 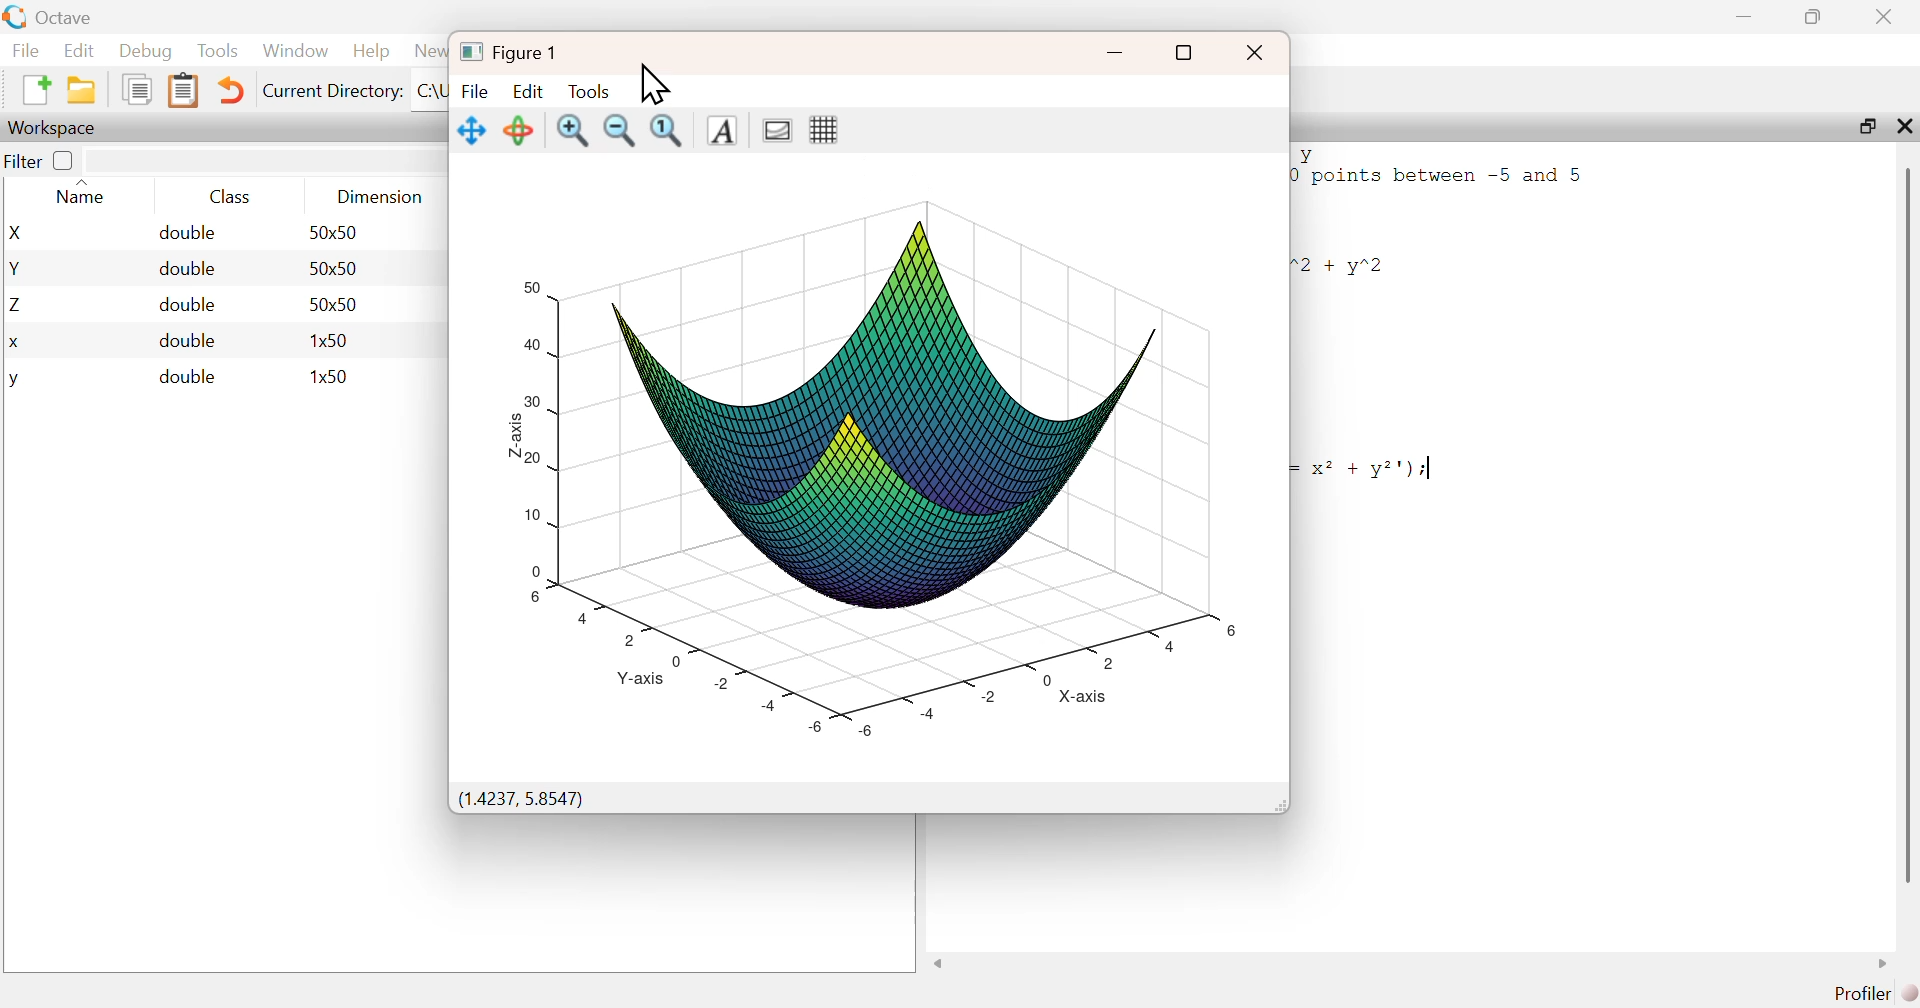 What do you see at coordinates (187, 377) in the screenshot?
I see `double` at bounding box center [187, 377].